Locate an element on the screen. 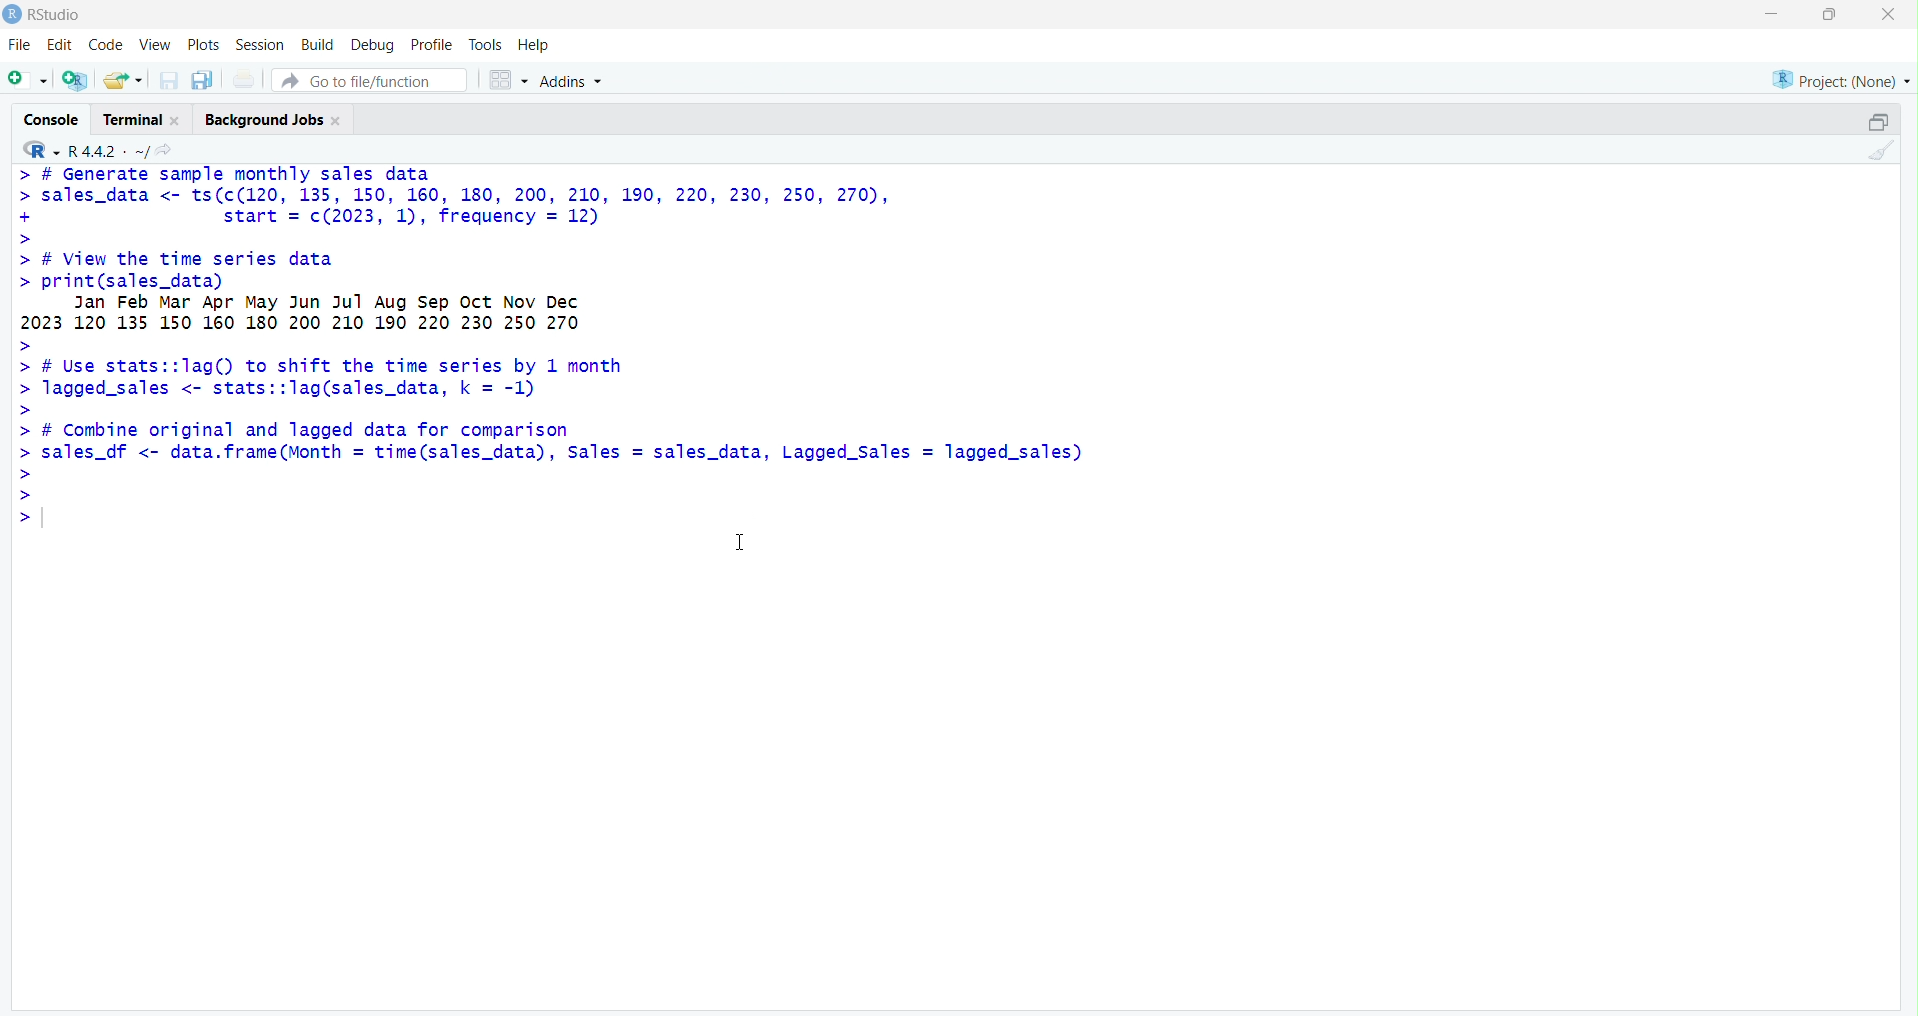 Image resolution: width=1918 pixels, height=1016 pixels. go to file/function is located at coordinates (361, 81).